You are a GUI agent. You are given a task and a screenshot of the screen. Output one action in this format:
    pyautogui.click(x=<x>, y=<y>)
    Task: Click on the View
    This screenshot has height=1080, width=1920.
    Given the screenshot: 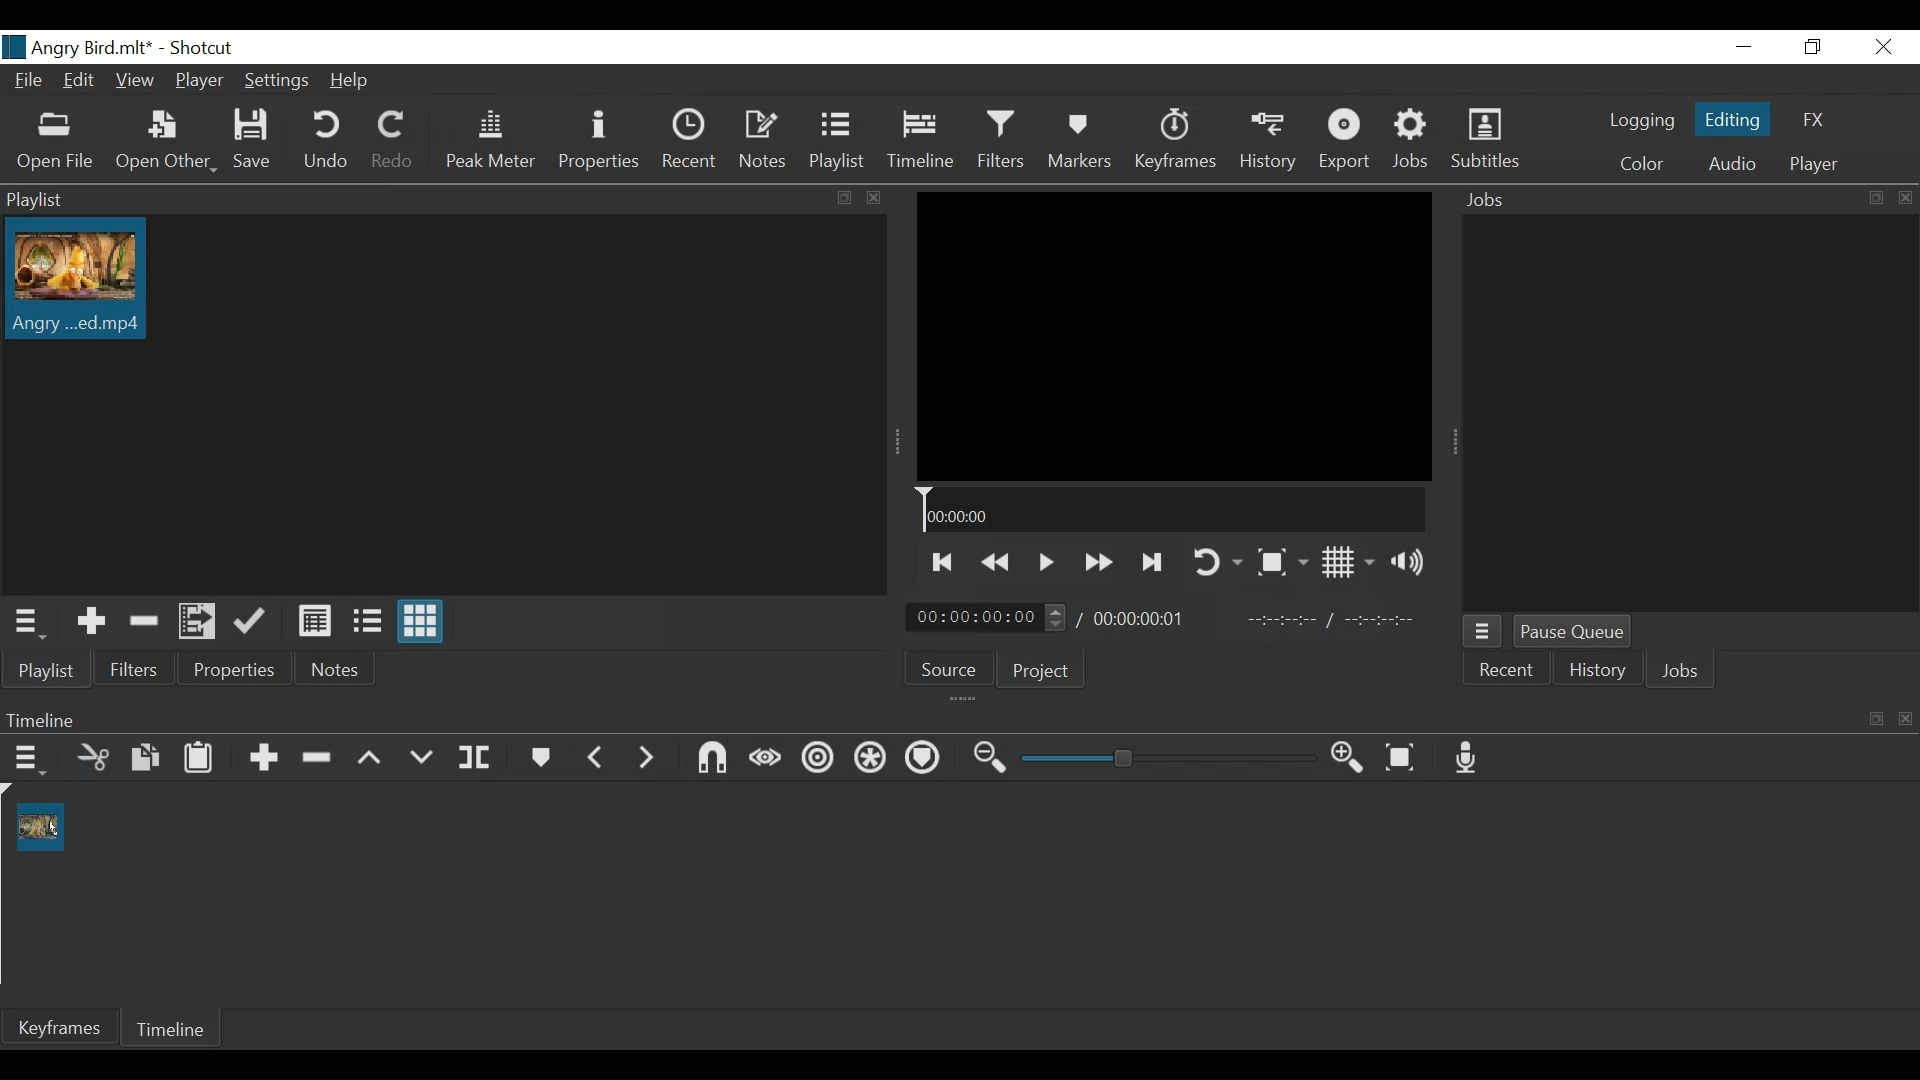 What is the action you would take?
    pyautogui.click(x=137, y=80)
    